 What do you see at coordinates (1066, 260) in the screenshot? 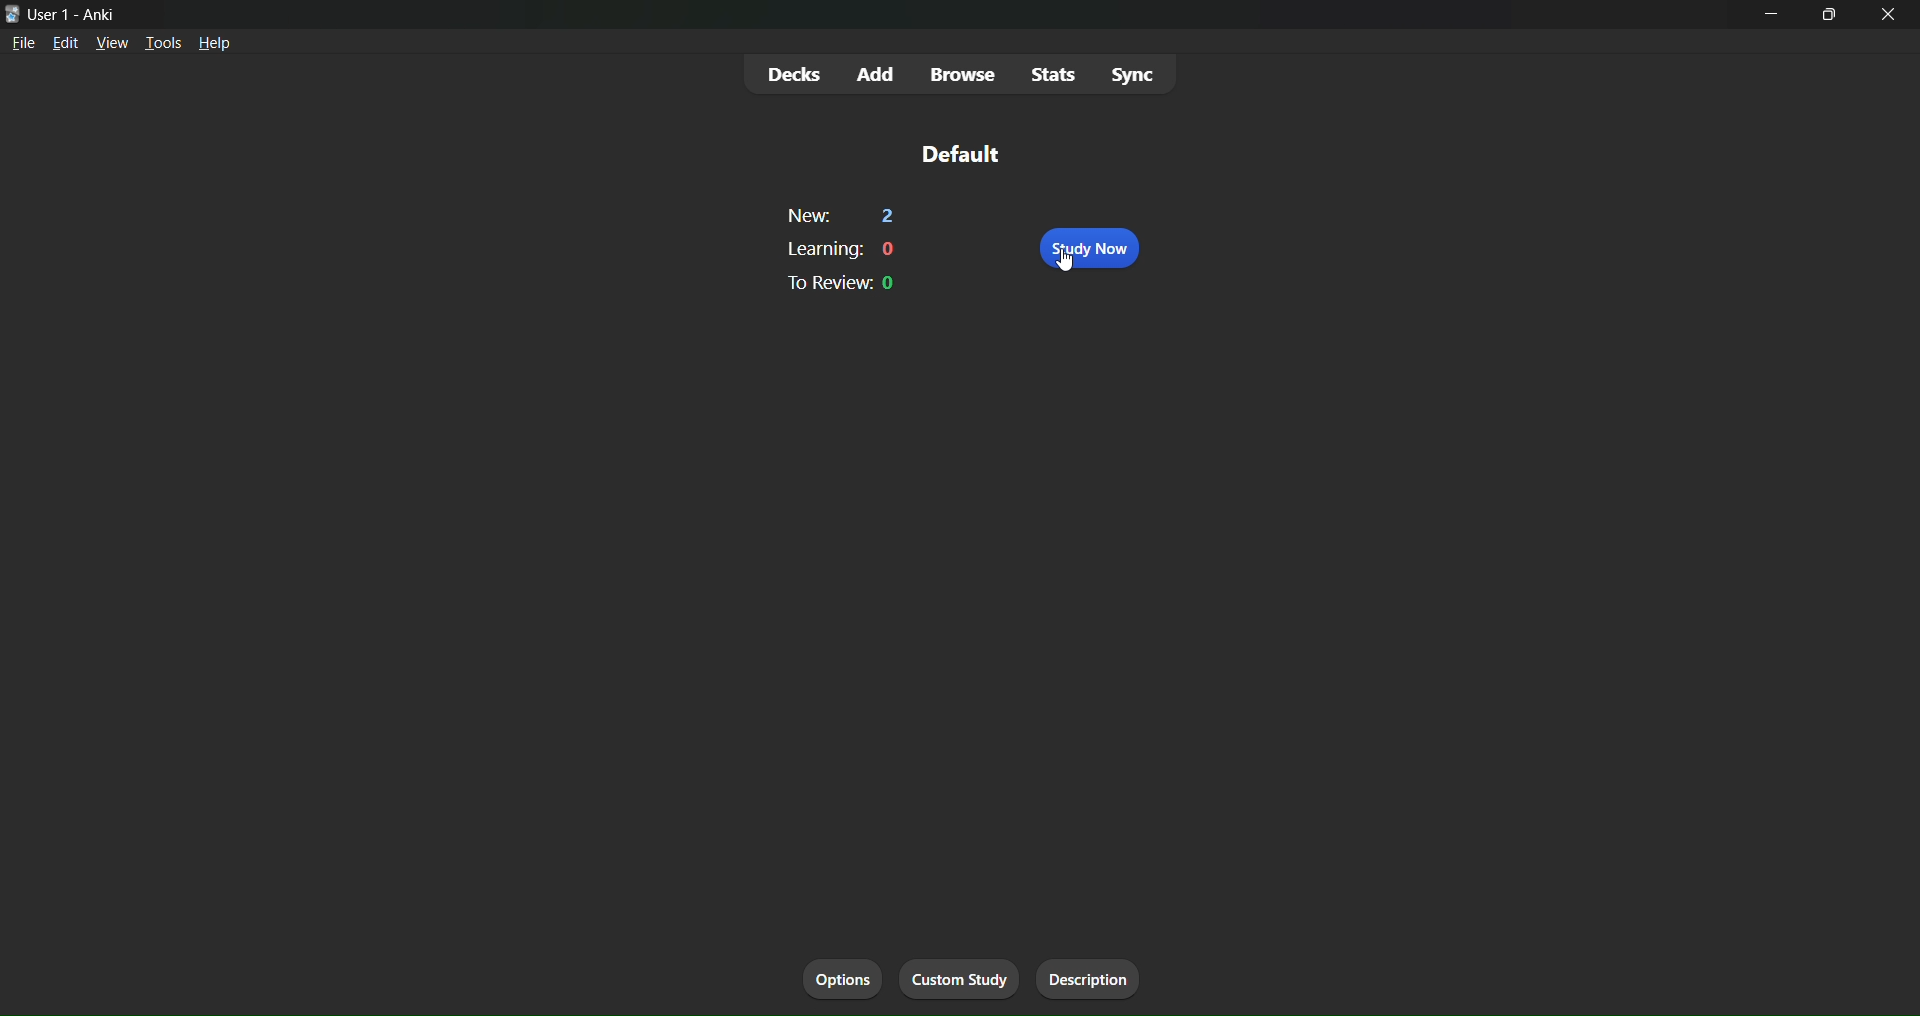
I see `cursor` at bounding box center [1066, 260].